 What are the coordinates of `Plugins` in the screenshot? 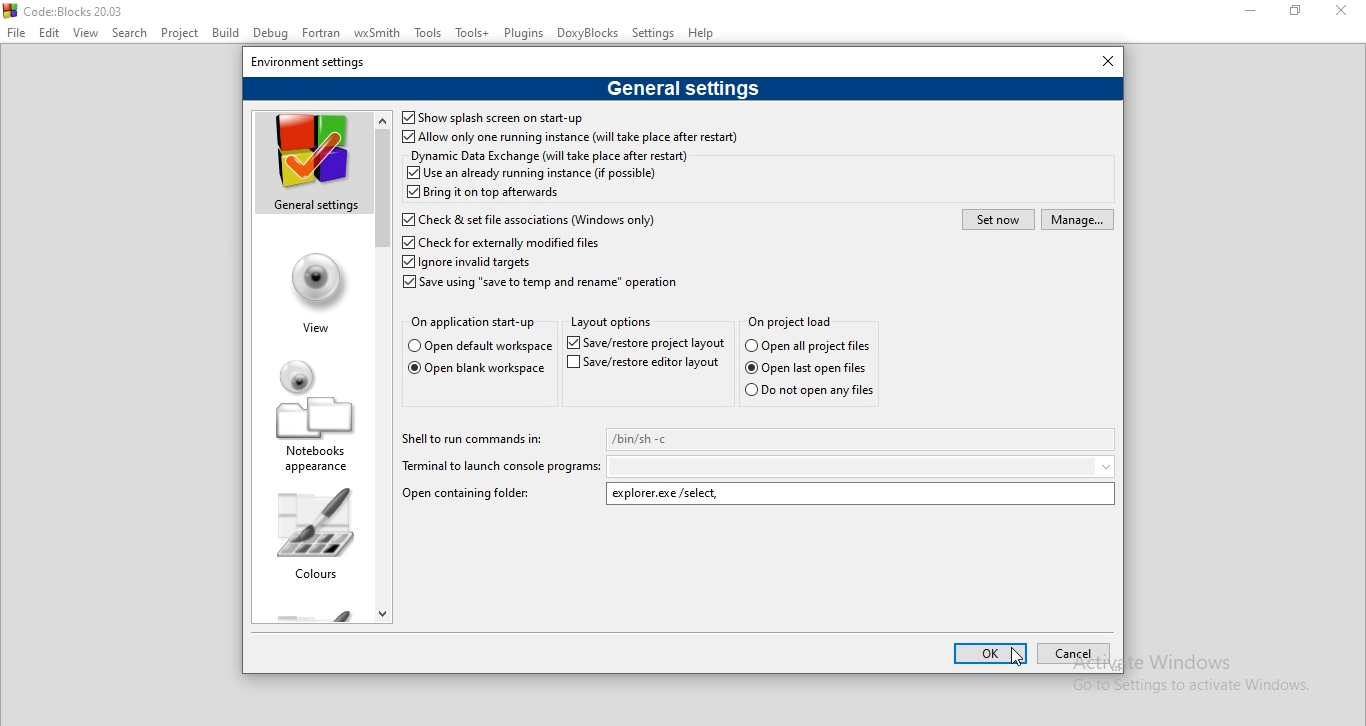 It's located at (524, 32).